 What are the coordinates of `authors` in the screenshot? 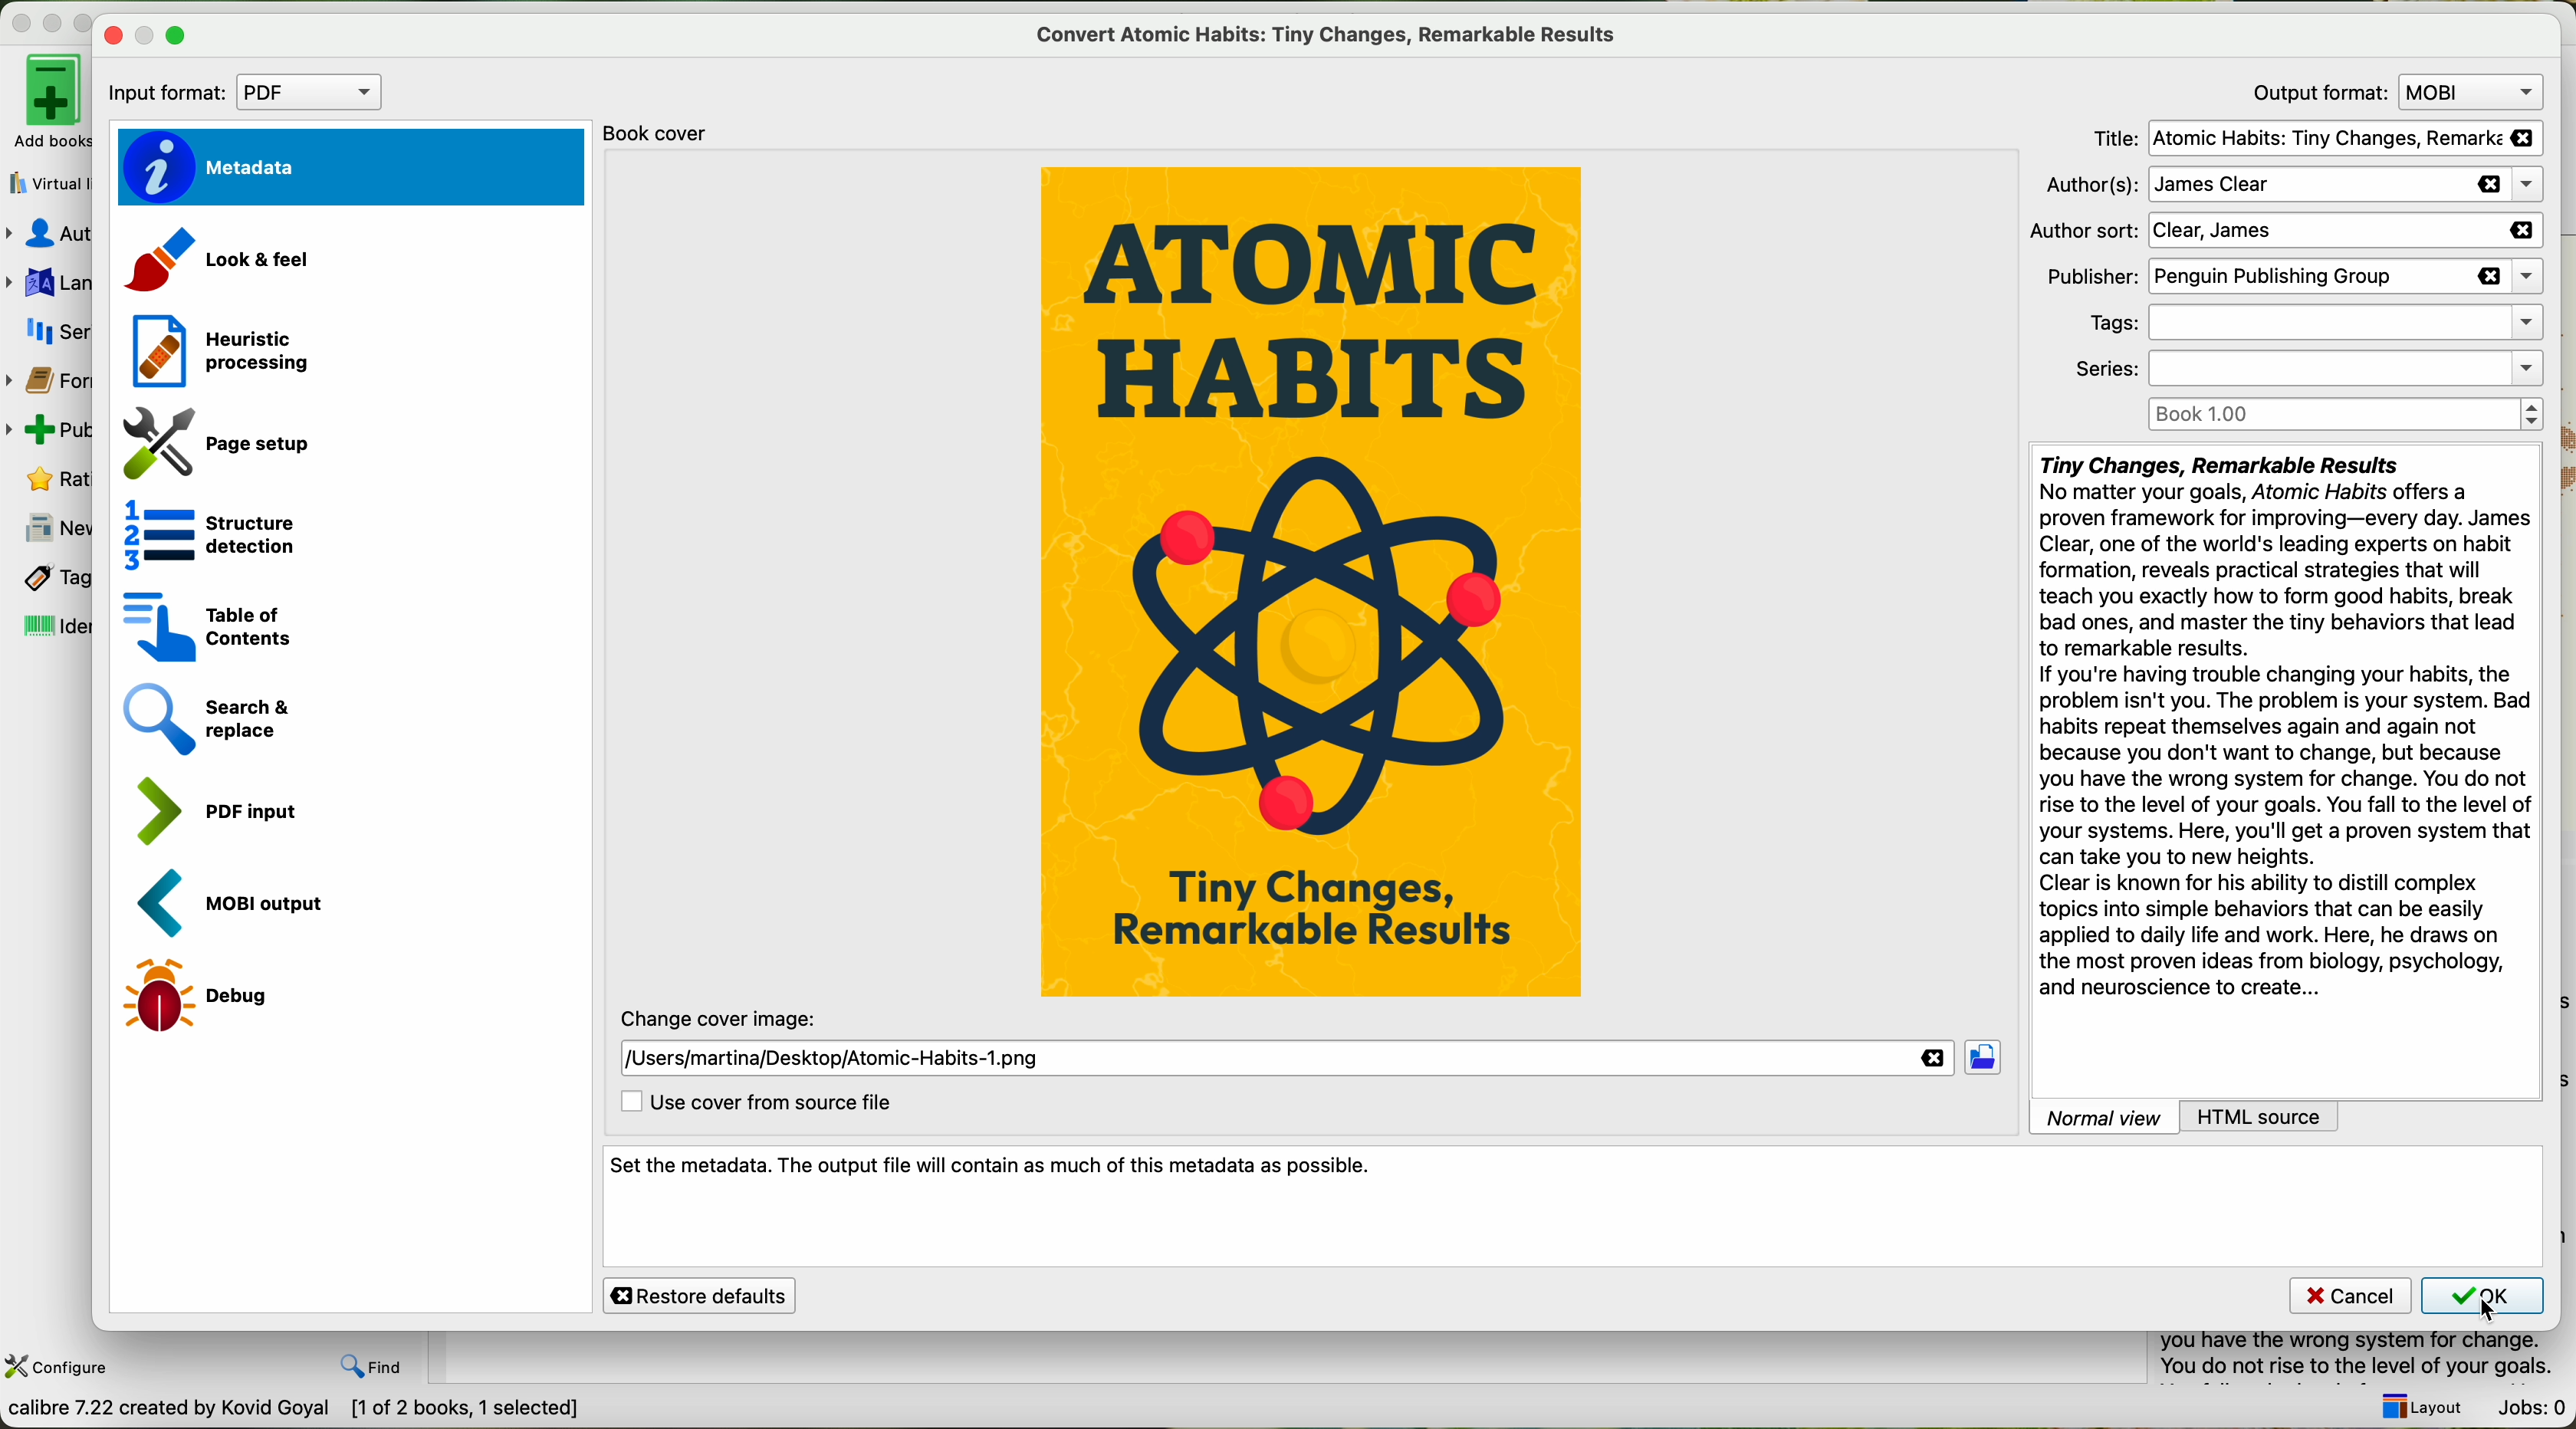 It's located at (48, 233).